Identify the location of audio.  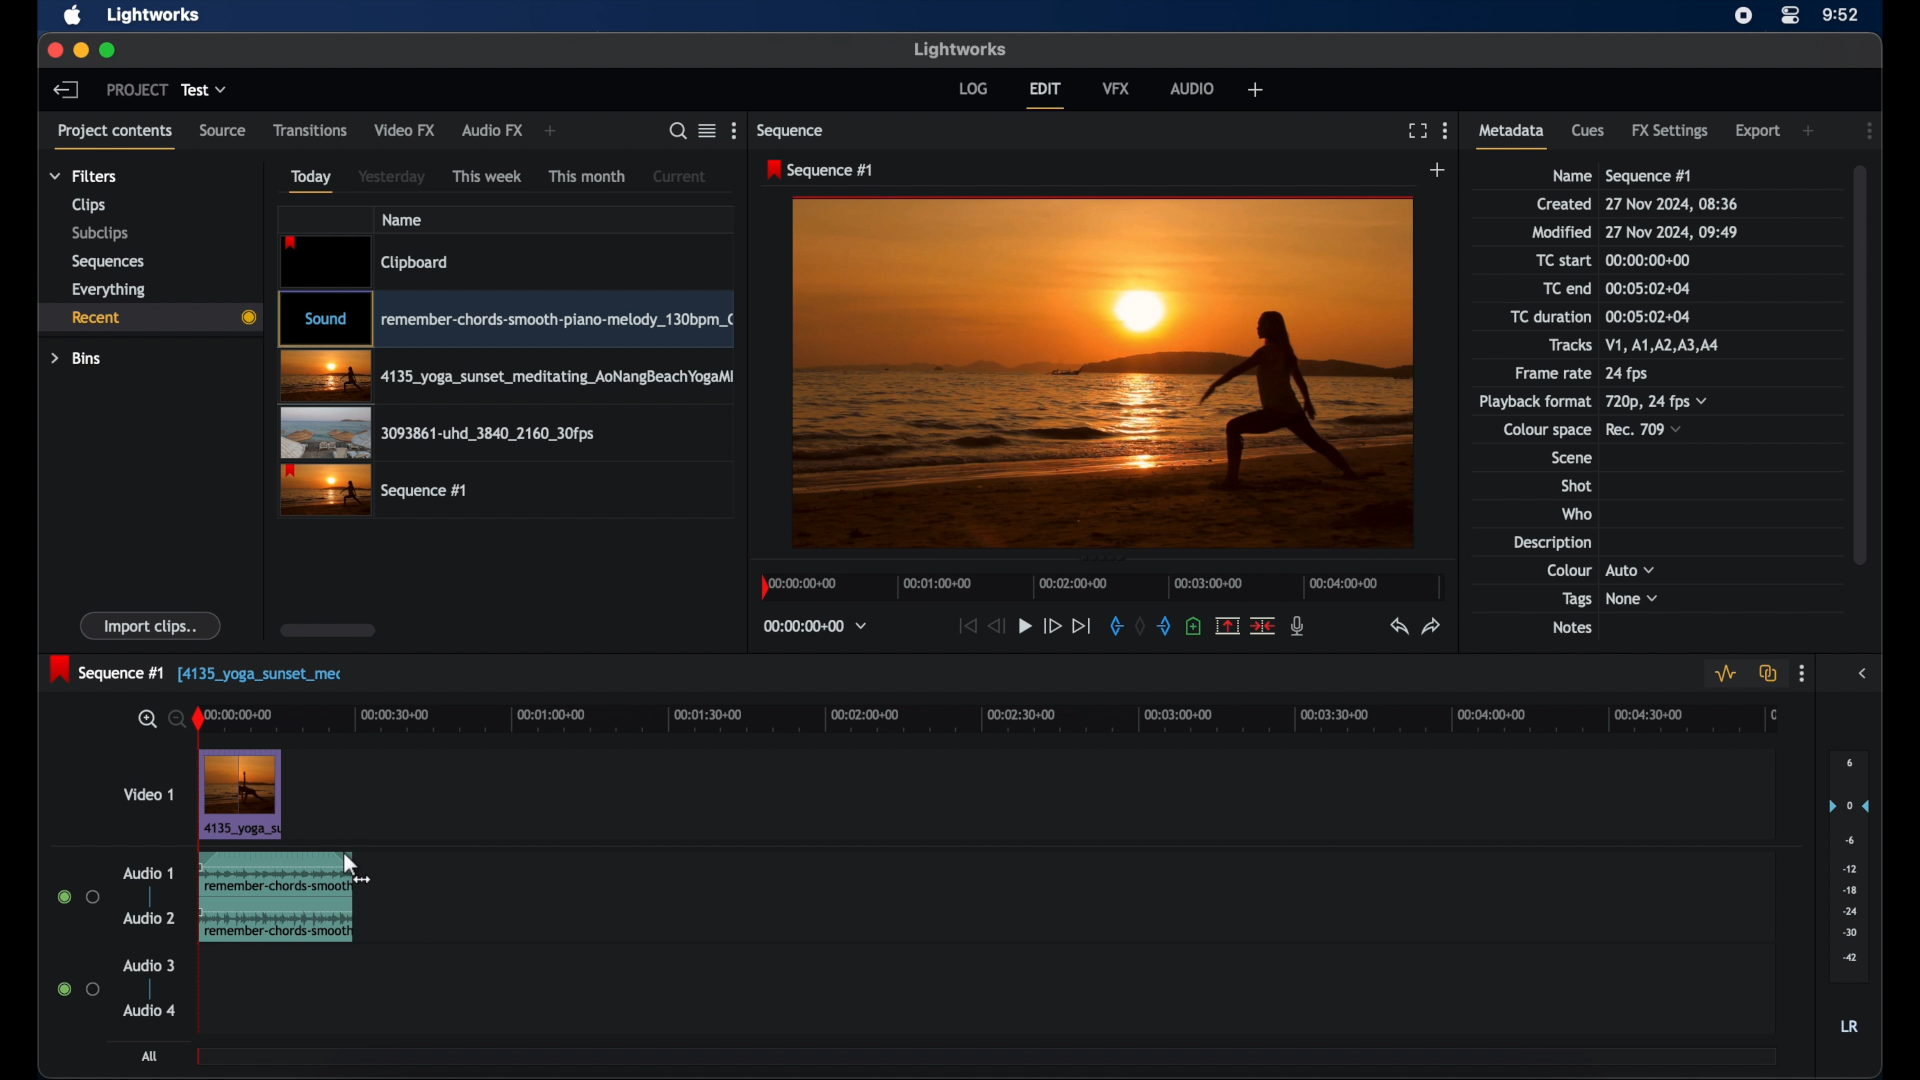
(1193, 88).